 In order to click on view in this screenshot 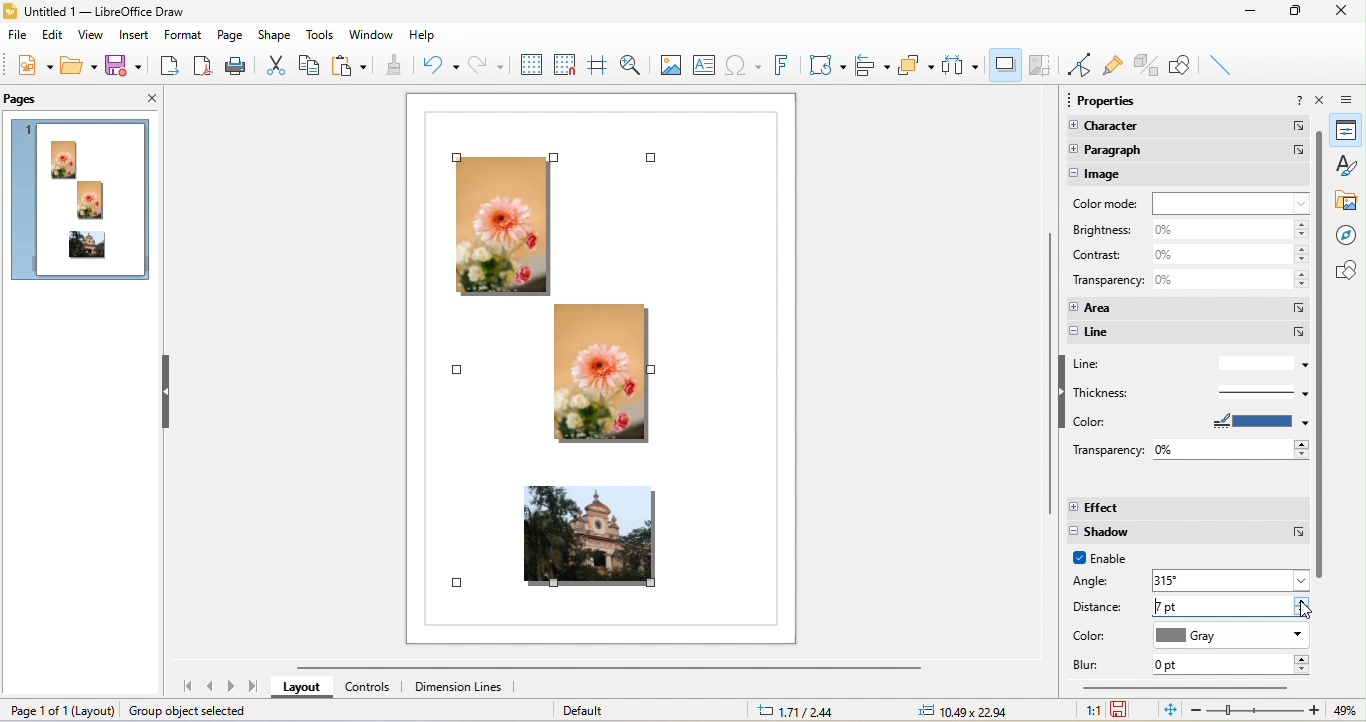, I will do `click(92, 37)`.